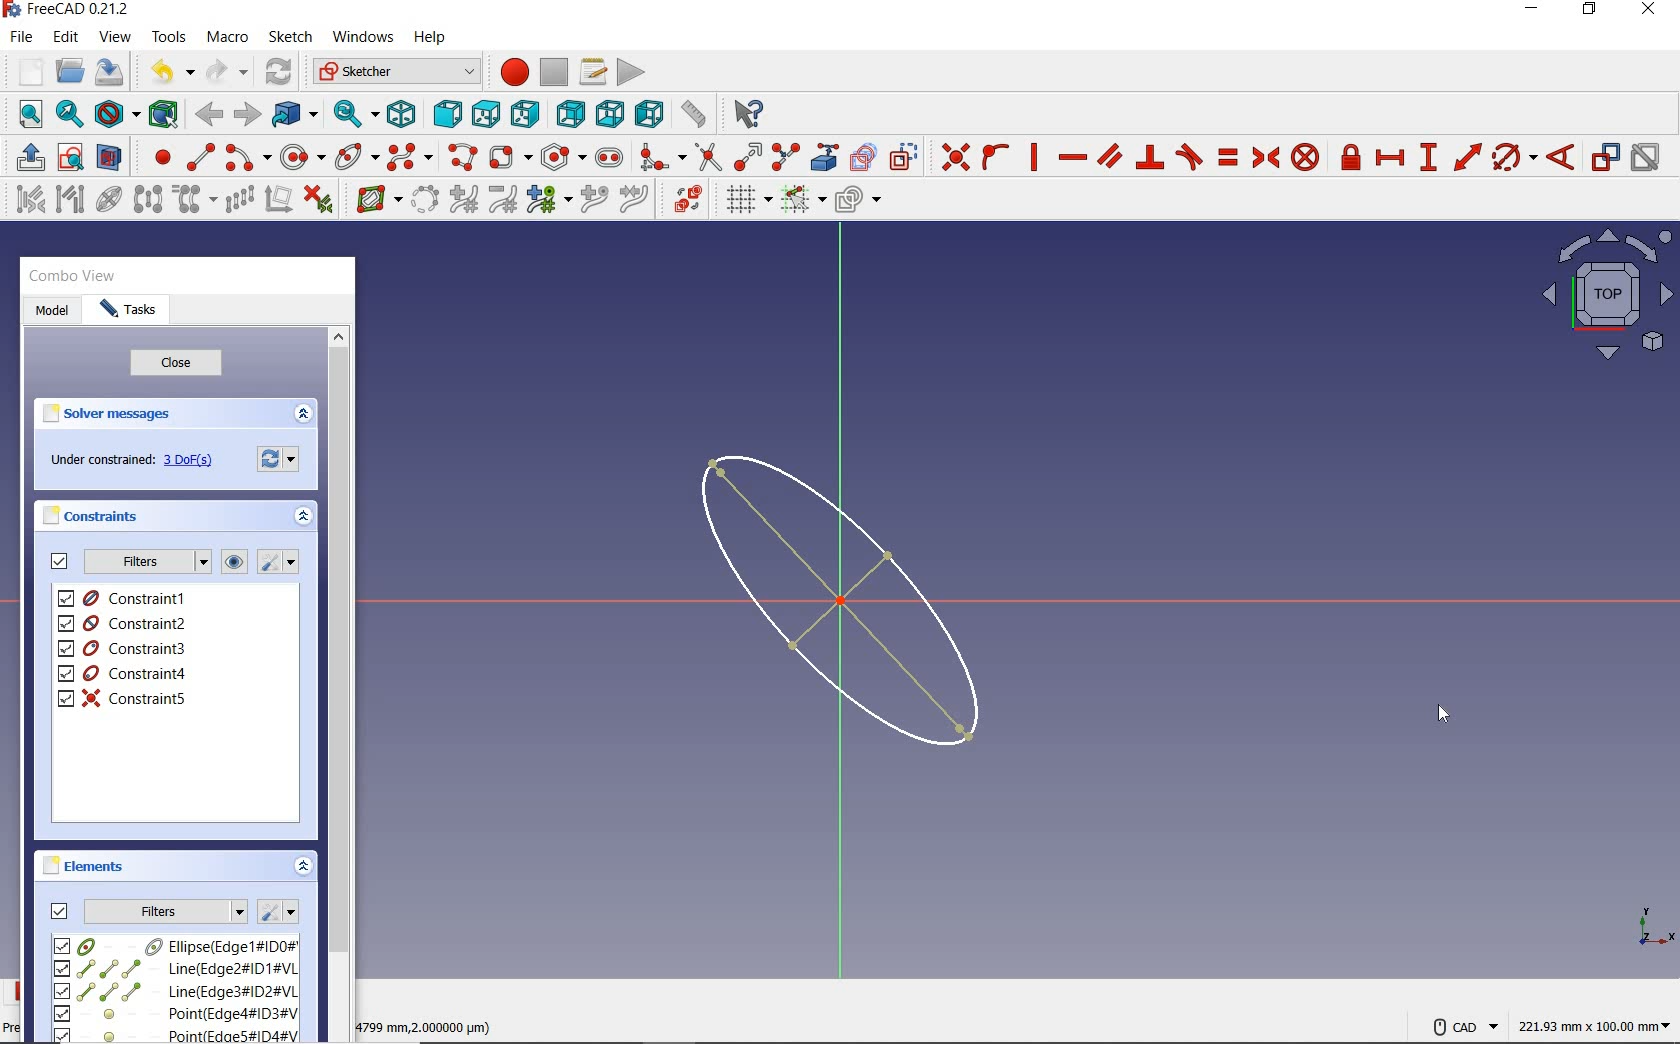 The height and width of the screenshot is (1044, 1680). Describe the element at coordinates (303, 154) in the screenshot. I see `create circle` at that location.